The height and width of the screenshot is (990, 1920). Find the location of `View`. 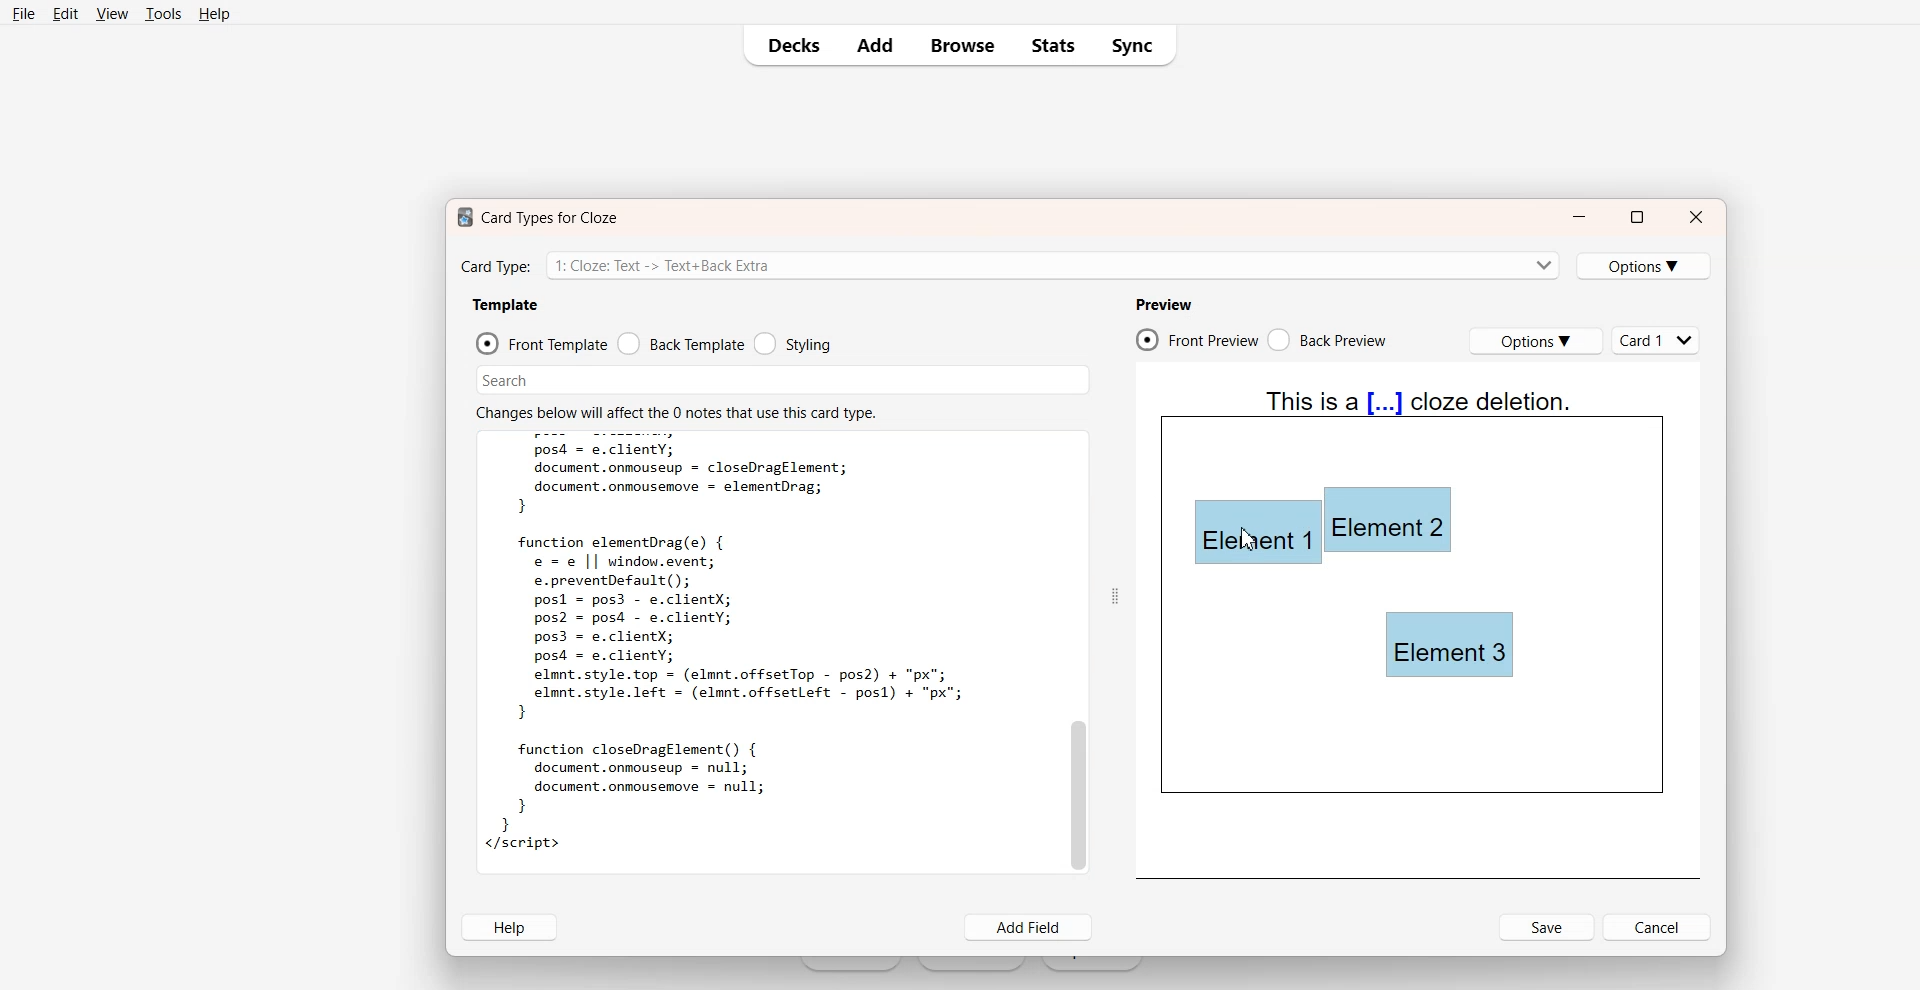

View is located at coordinates (111, 13).